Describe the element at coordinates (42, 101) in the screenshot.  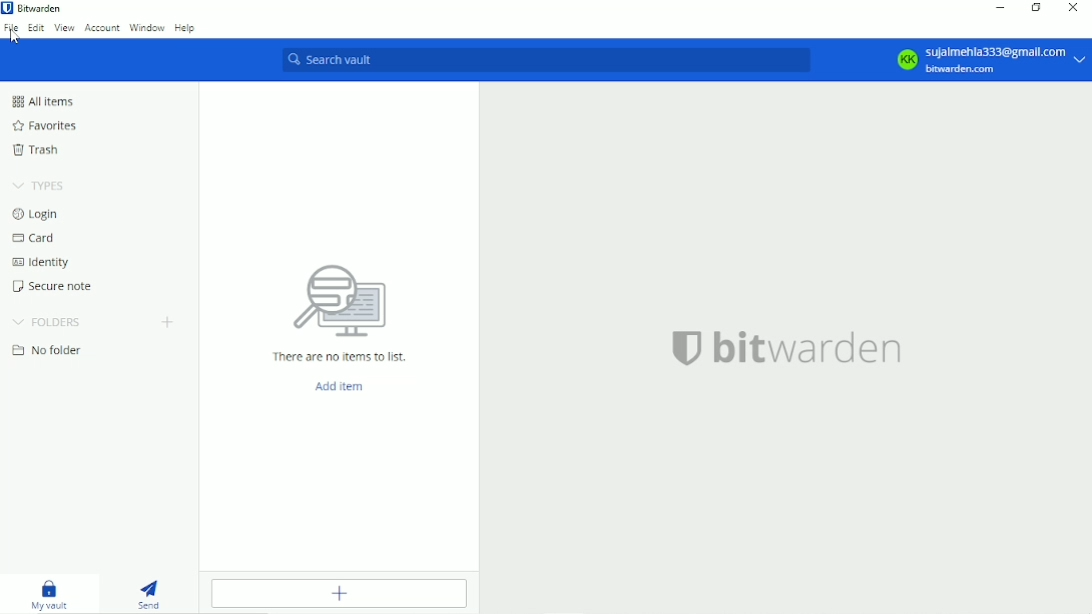
I see `All items` at that location.